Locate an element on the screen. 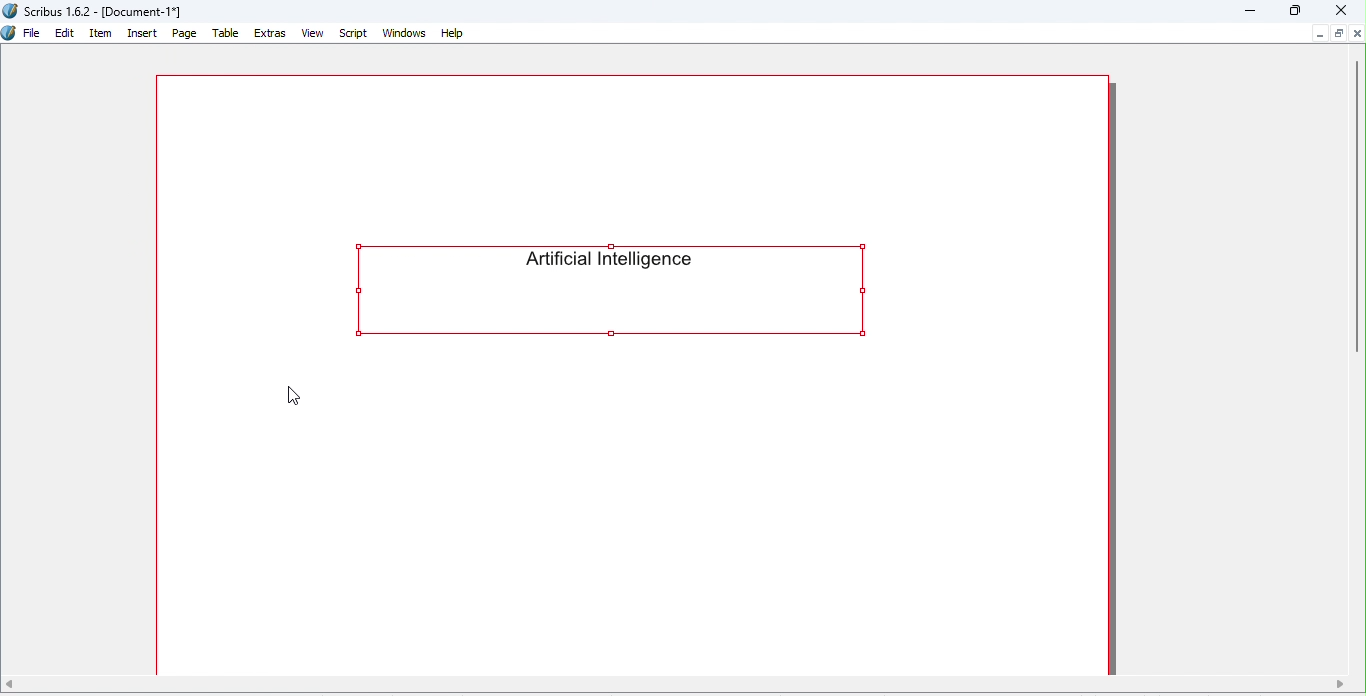 The width and height of the screenshot is (1366, 696). Table is located at coordinates (226, 34).